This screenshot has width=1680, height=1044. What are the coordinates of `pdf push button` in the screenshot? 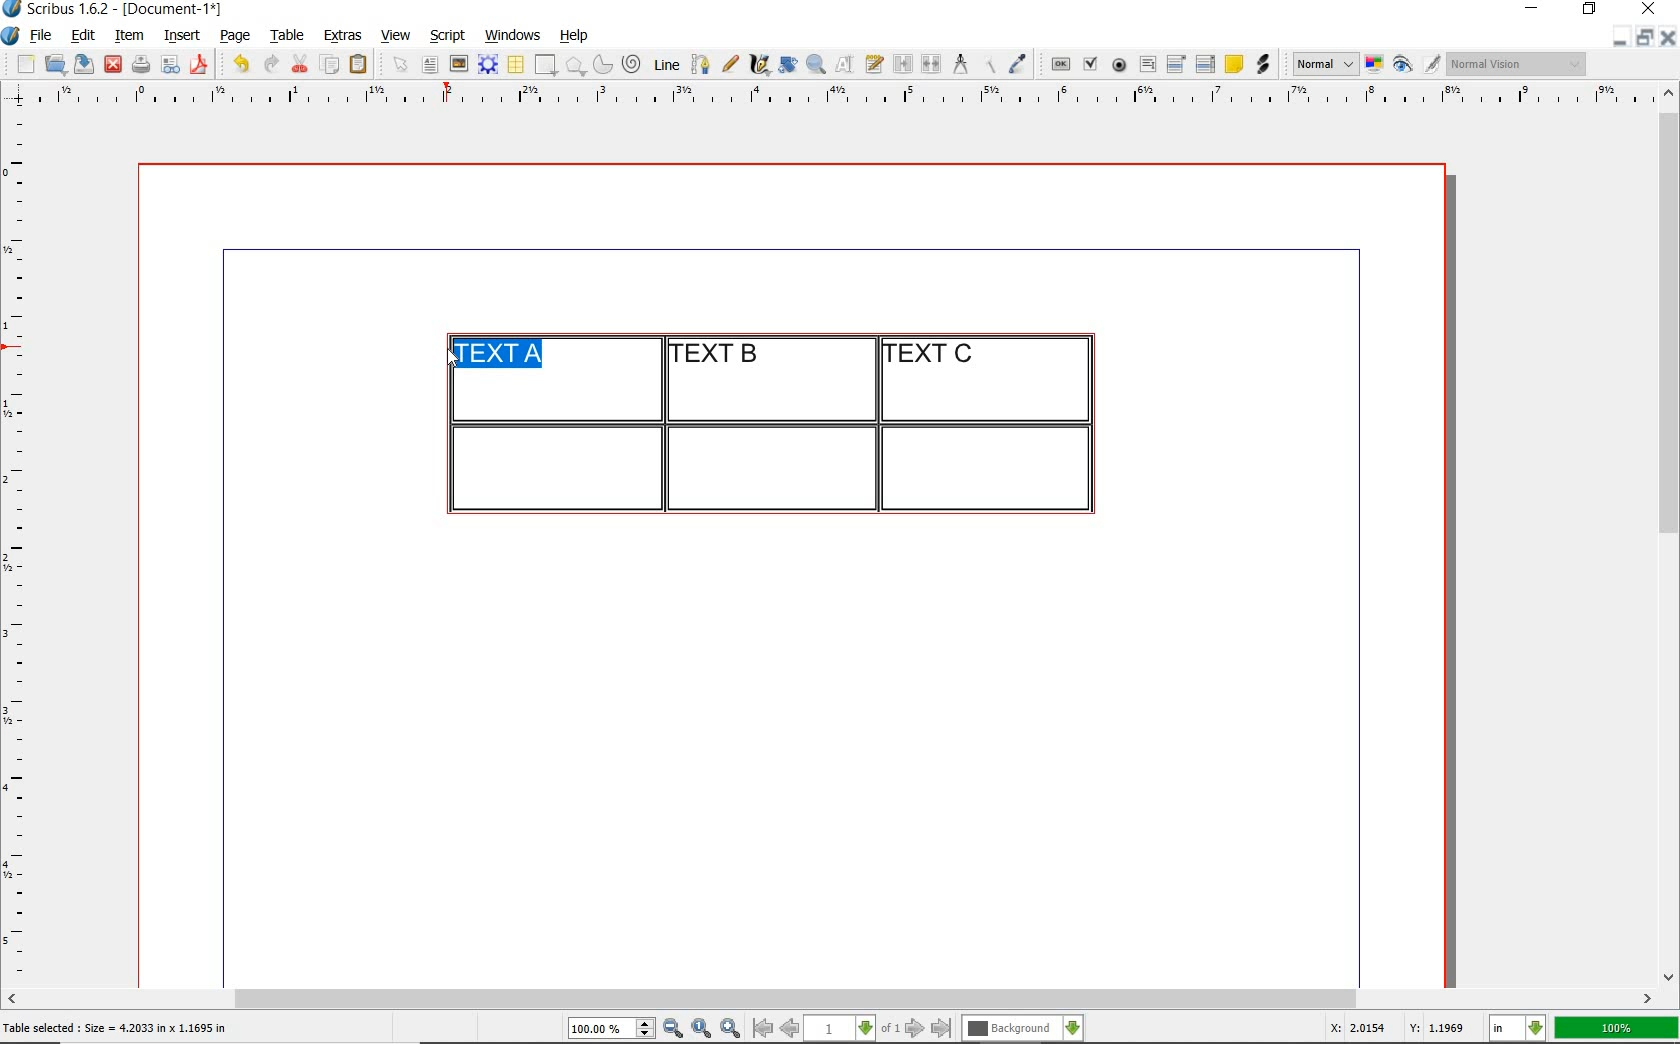 It's located at (1061, 65).